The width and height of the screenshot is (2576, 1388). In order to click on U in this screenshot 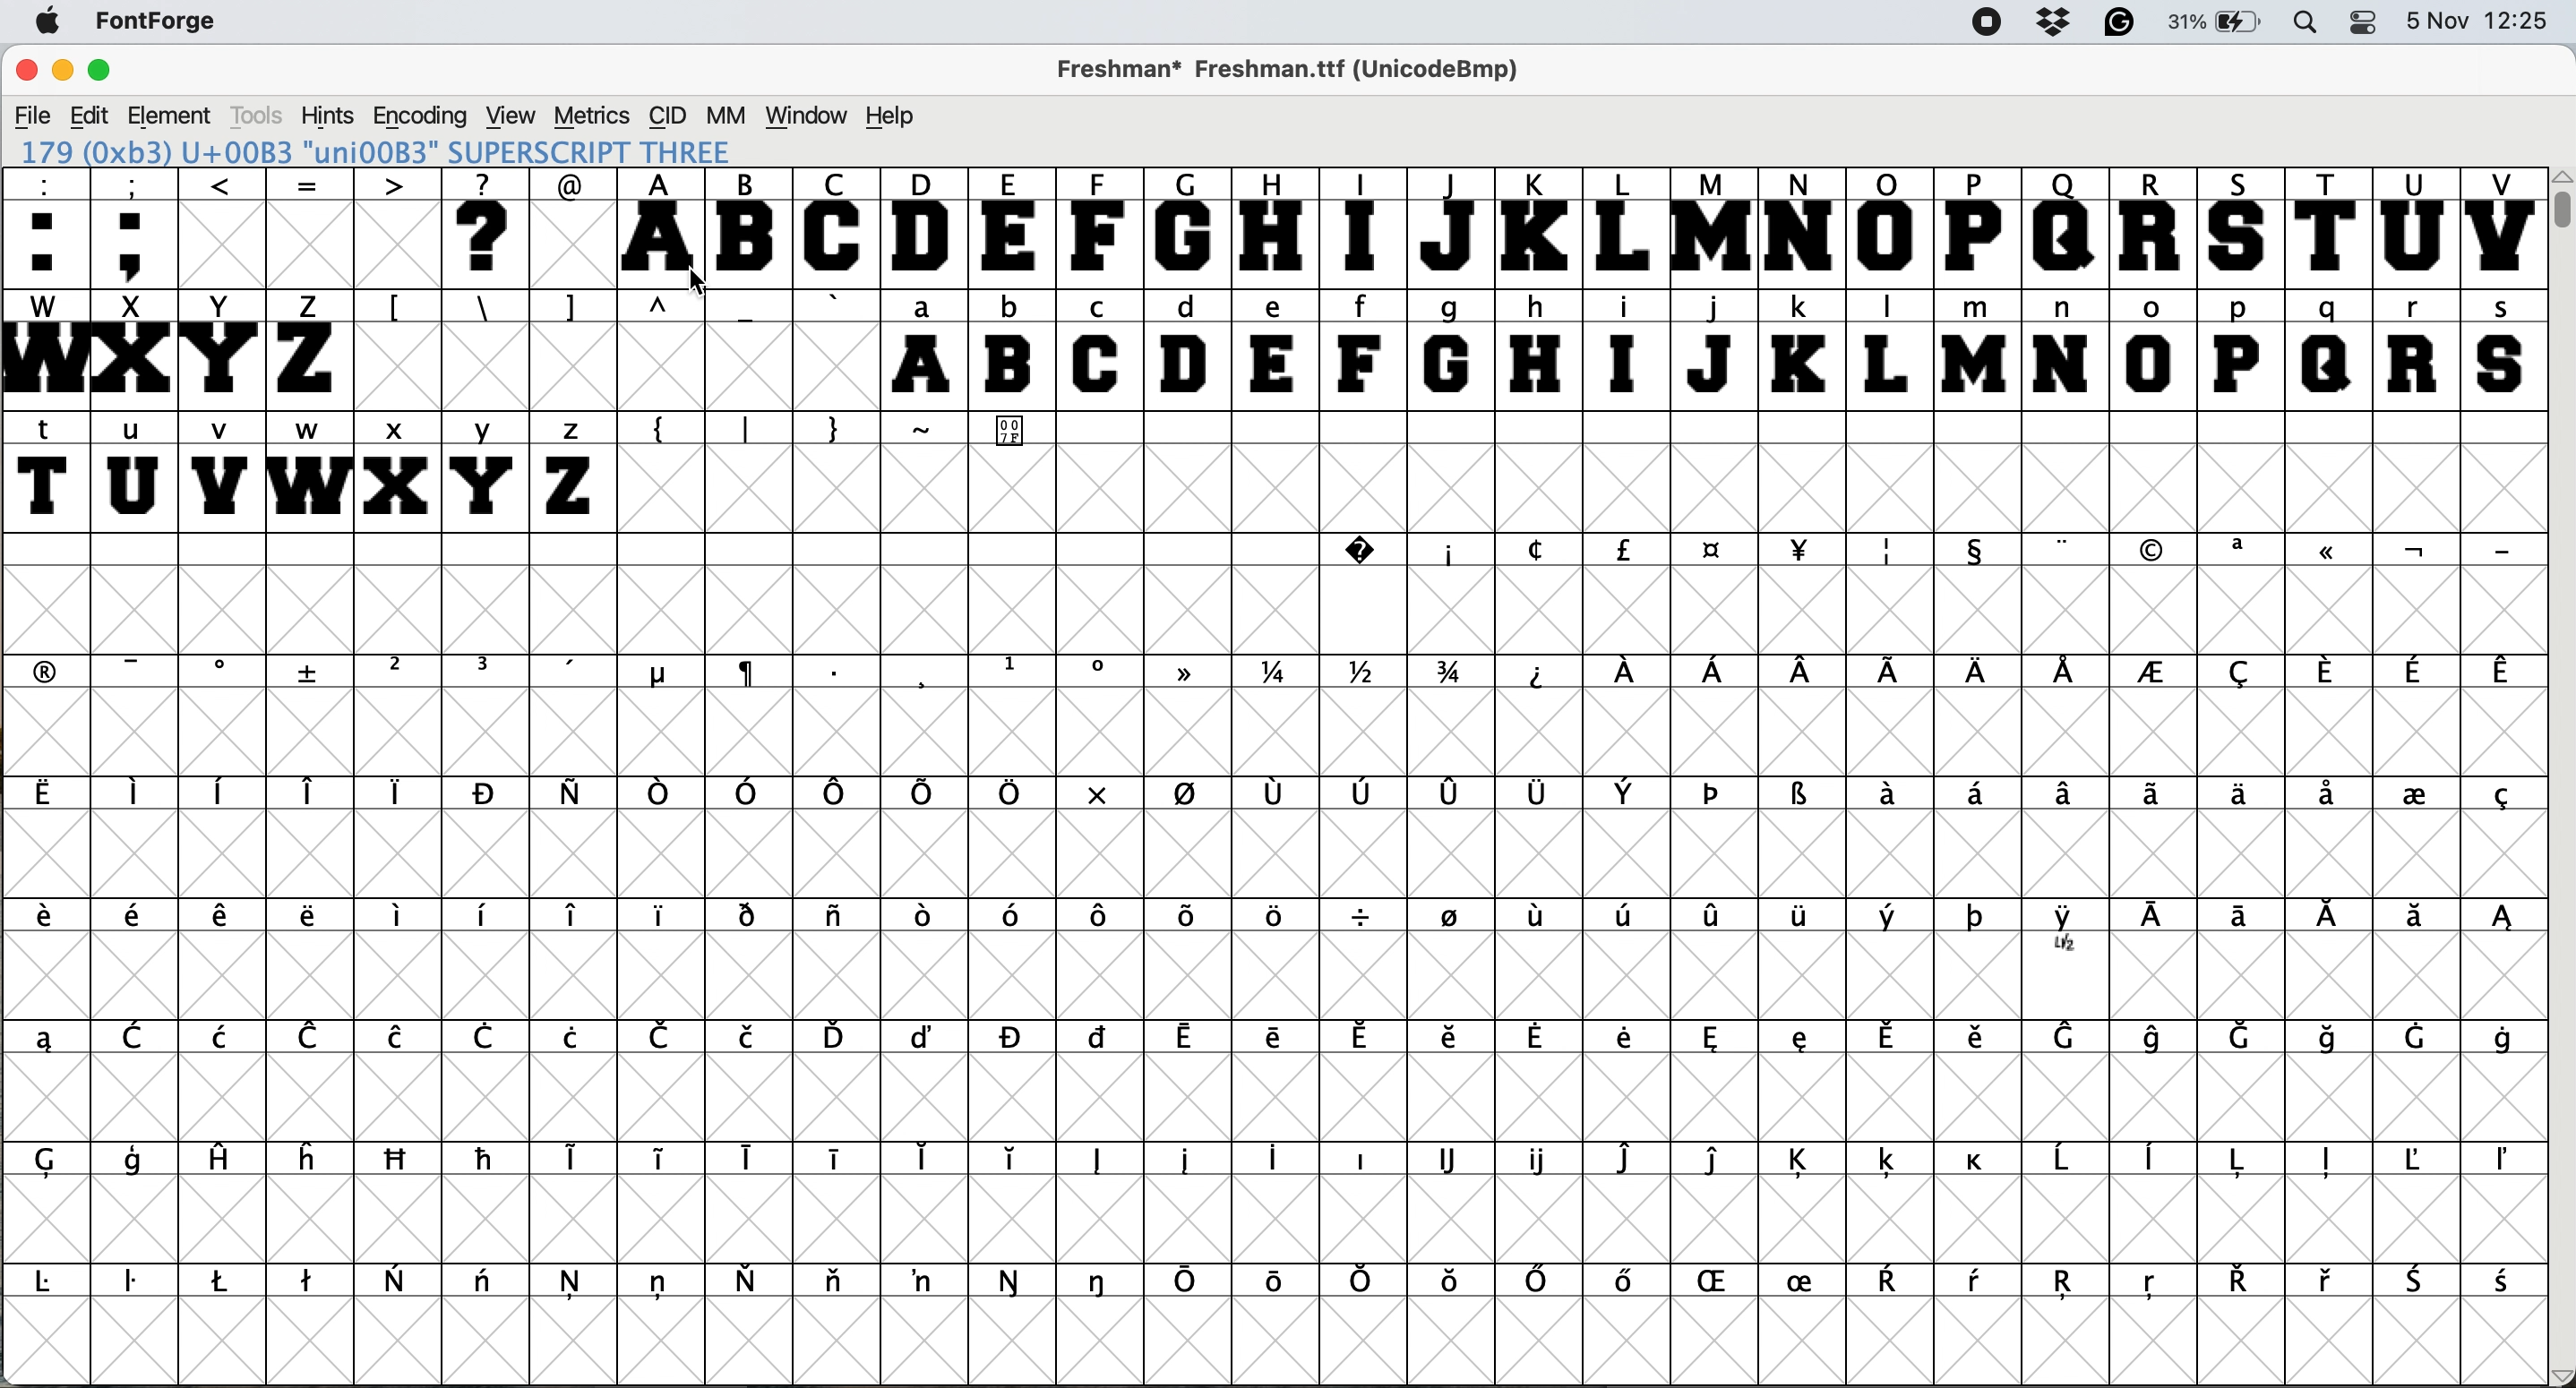, I will do `click(2414, 228)`.